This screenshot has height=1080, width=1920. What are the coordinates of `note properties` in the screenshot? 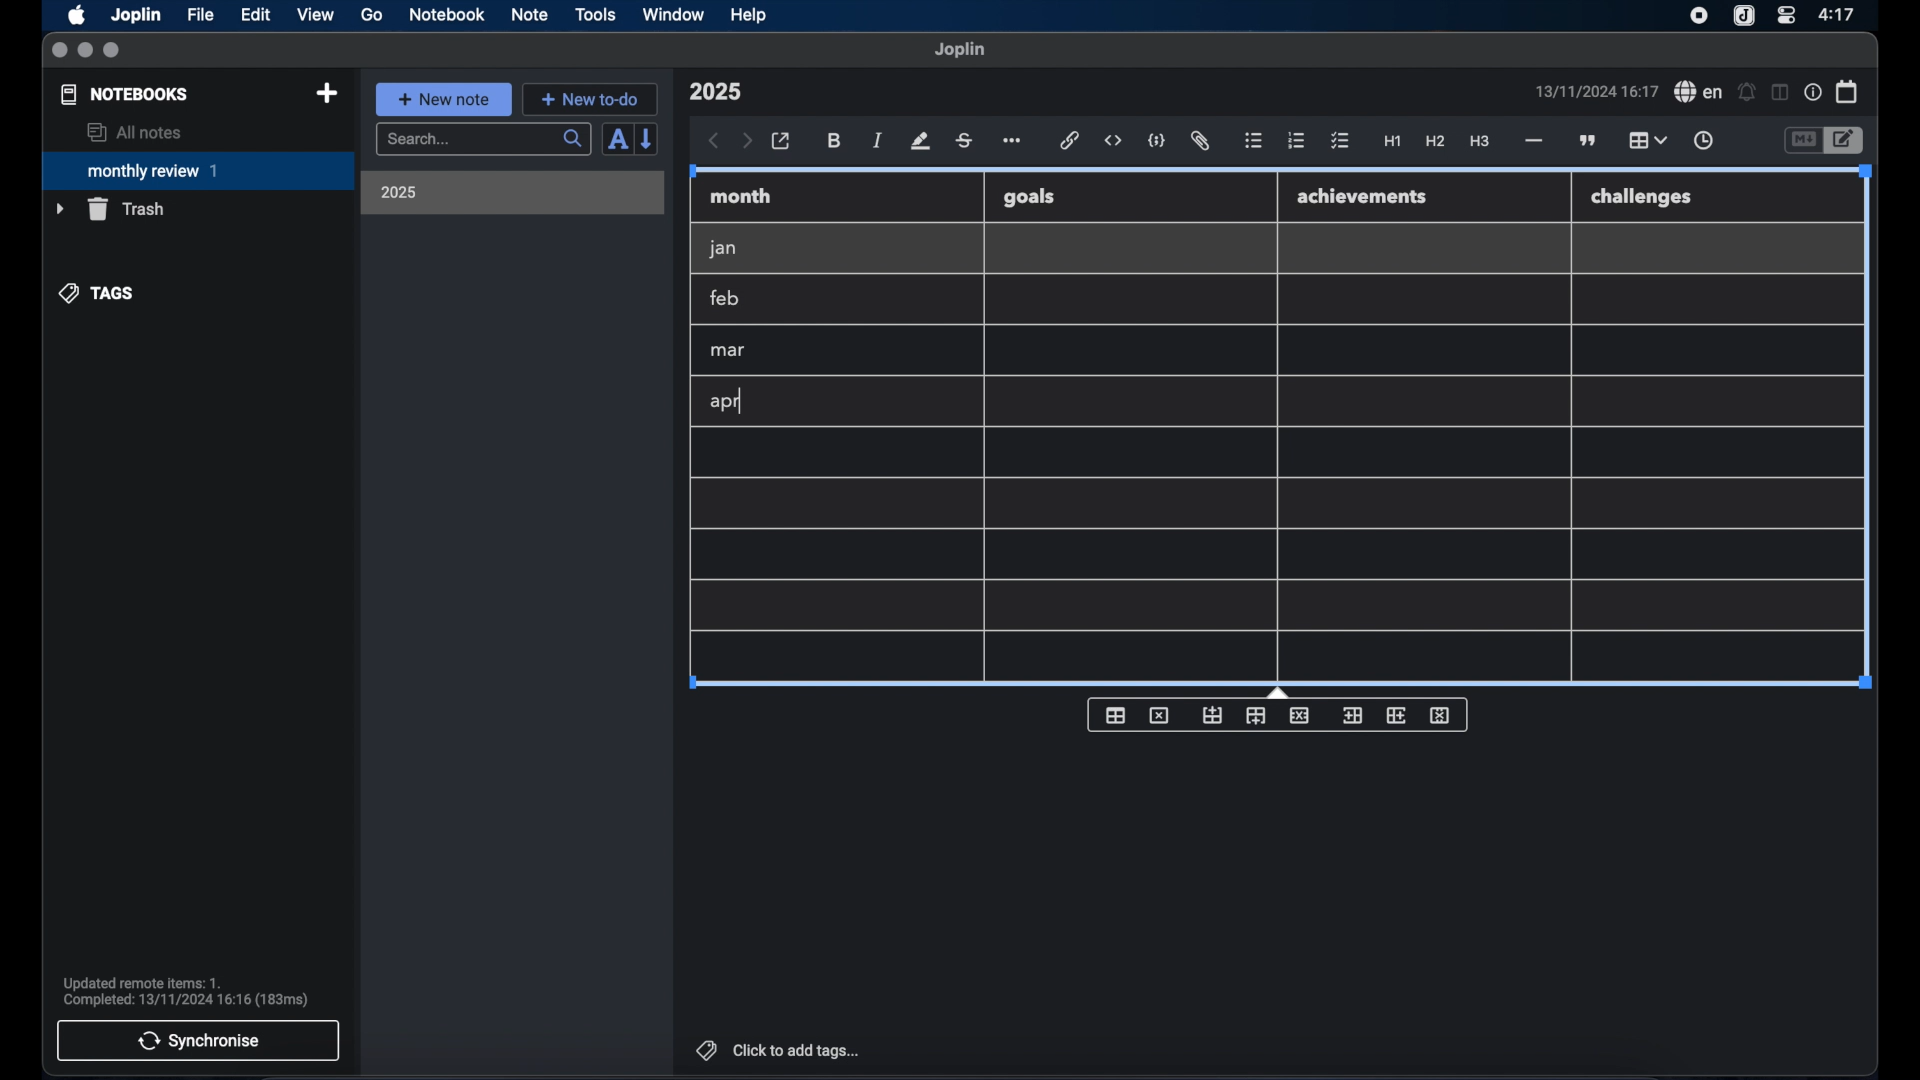 It's located at (1813, 93).